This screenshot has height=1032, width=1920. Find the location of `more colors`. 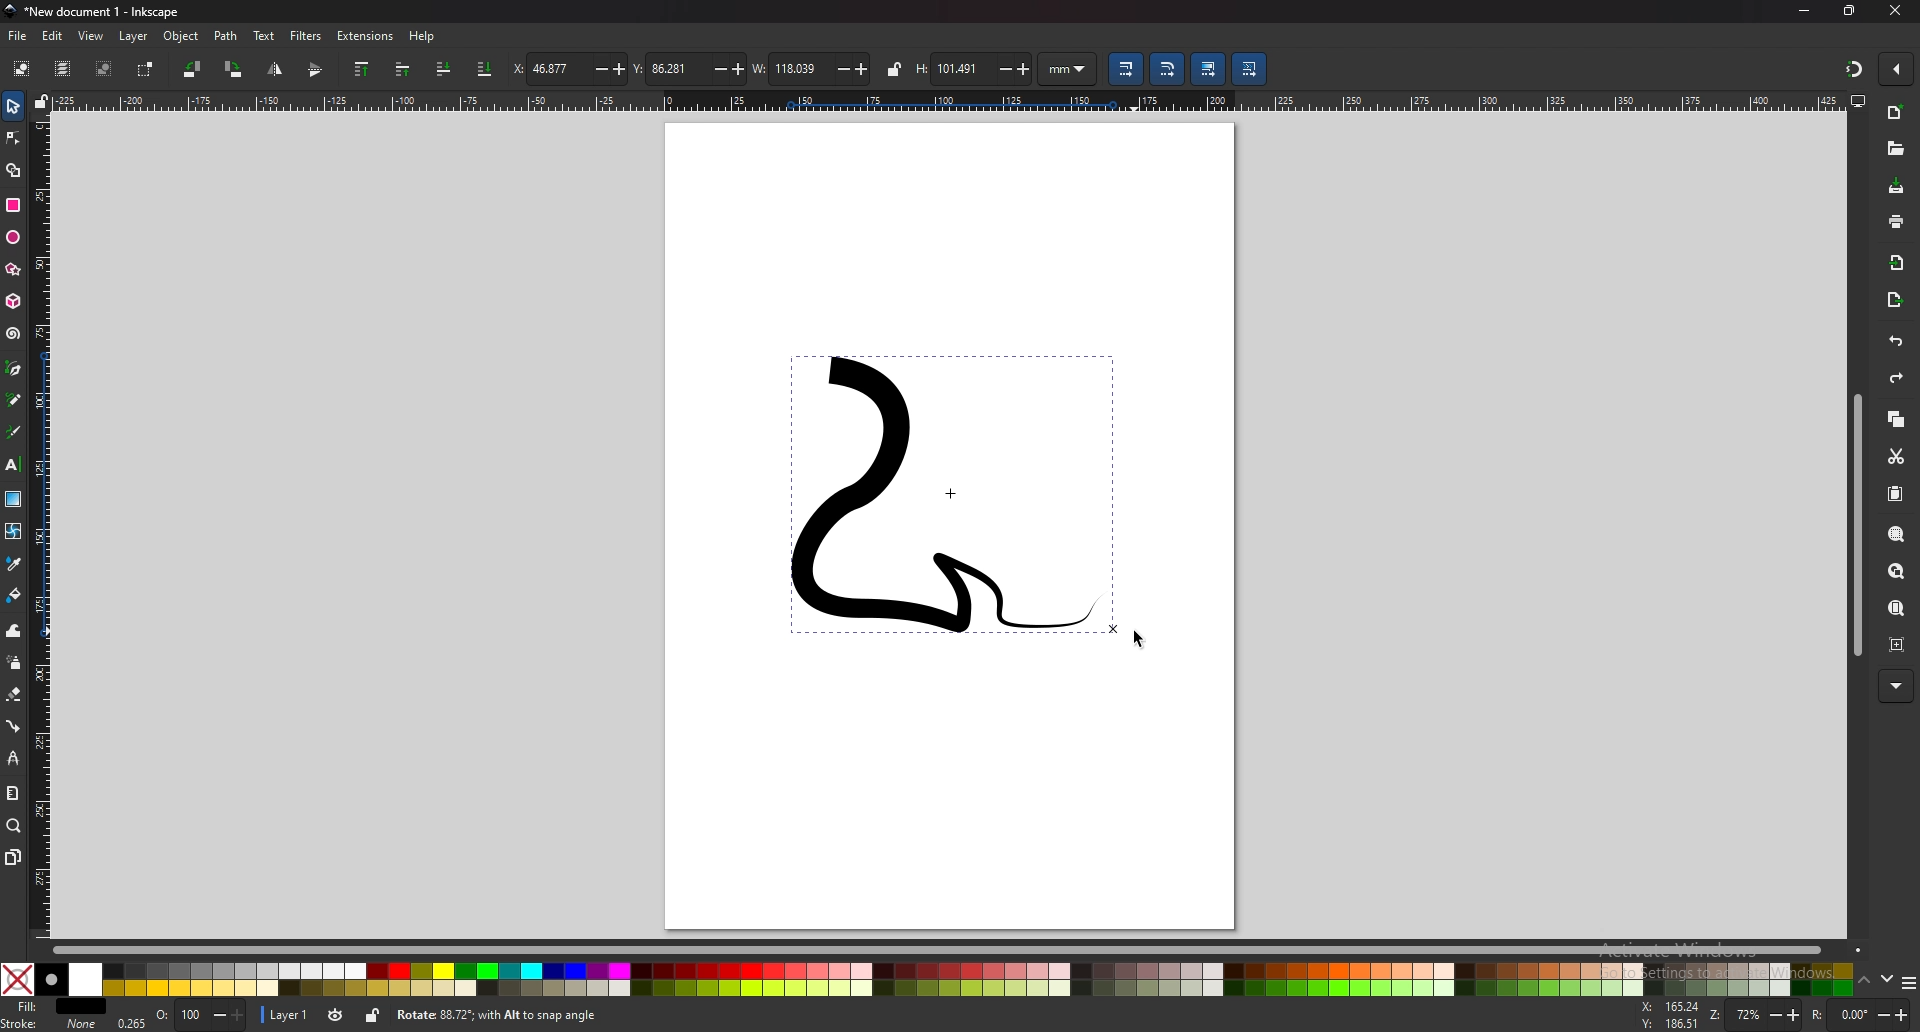

more colors is located at coordinates (1908, 982).